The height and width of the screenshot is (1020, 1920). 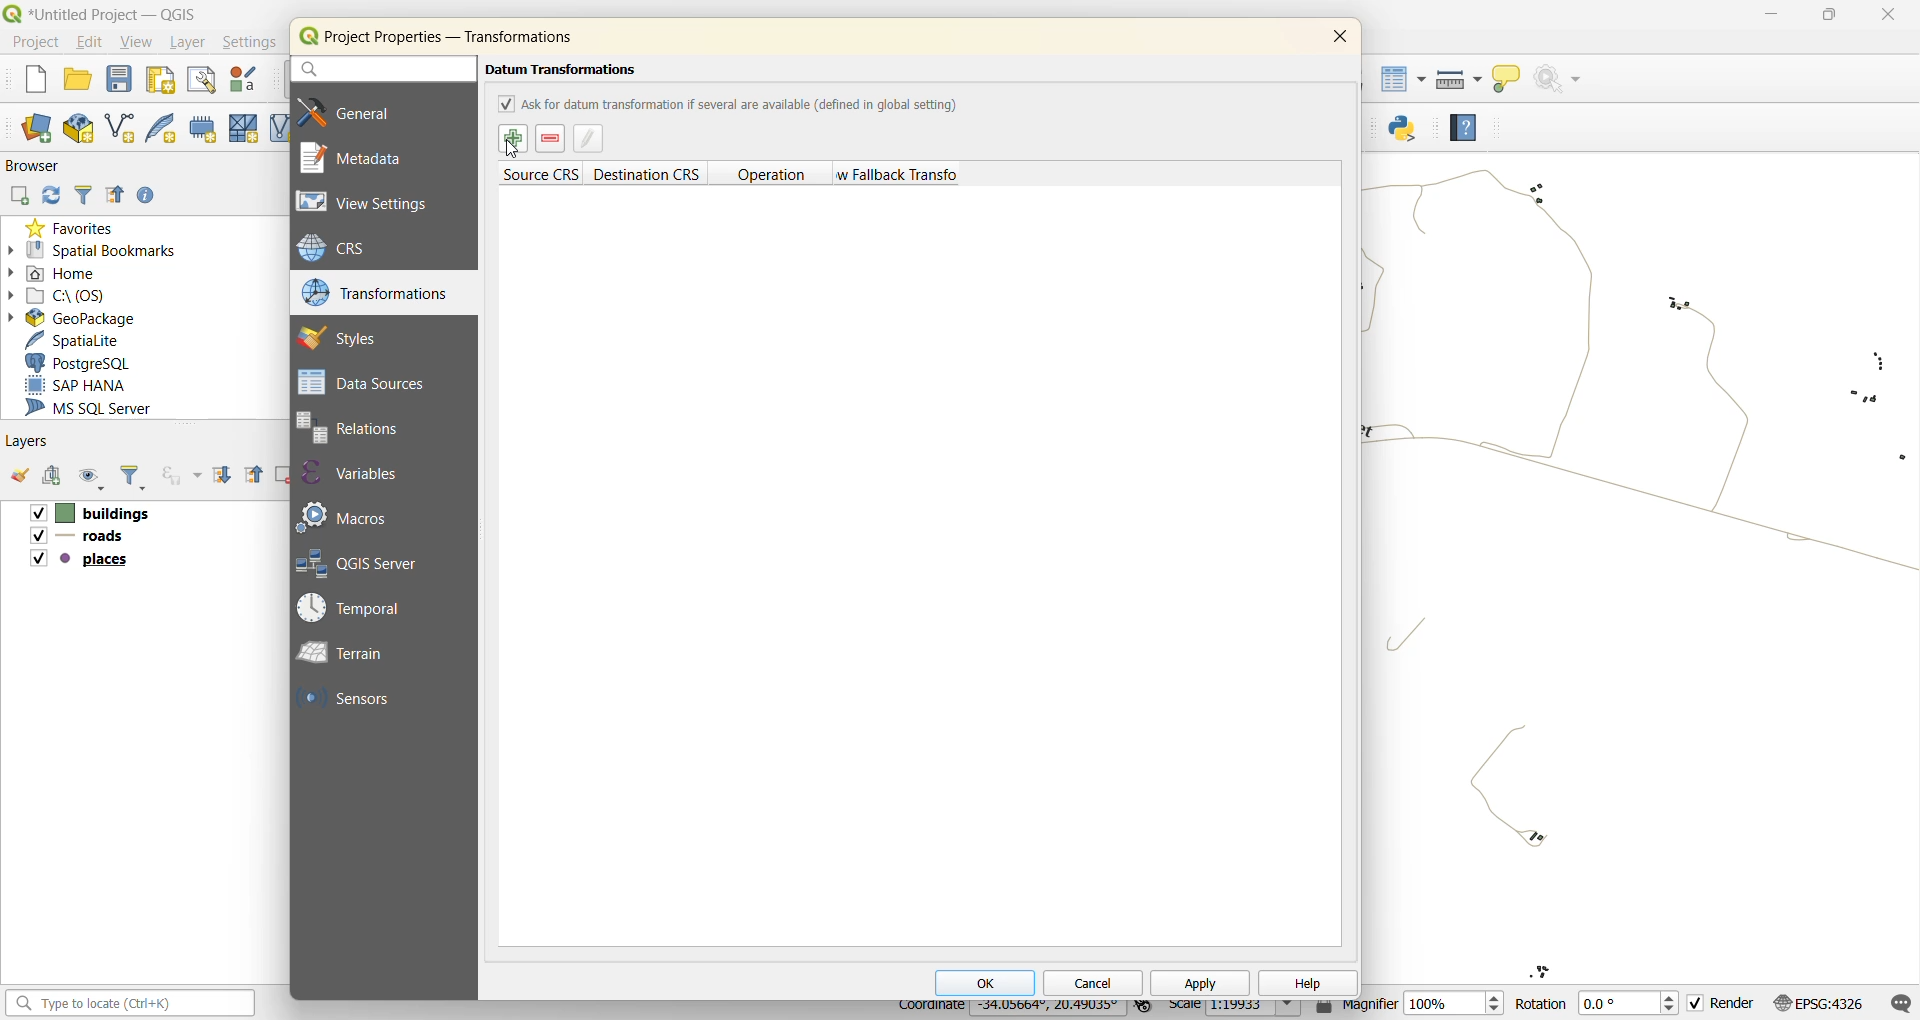 I want to click on transformations, so click(x=377, y=292).